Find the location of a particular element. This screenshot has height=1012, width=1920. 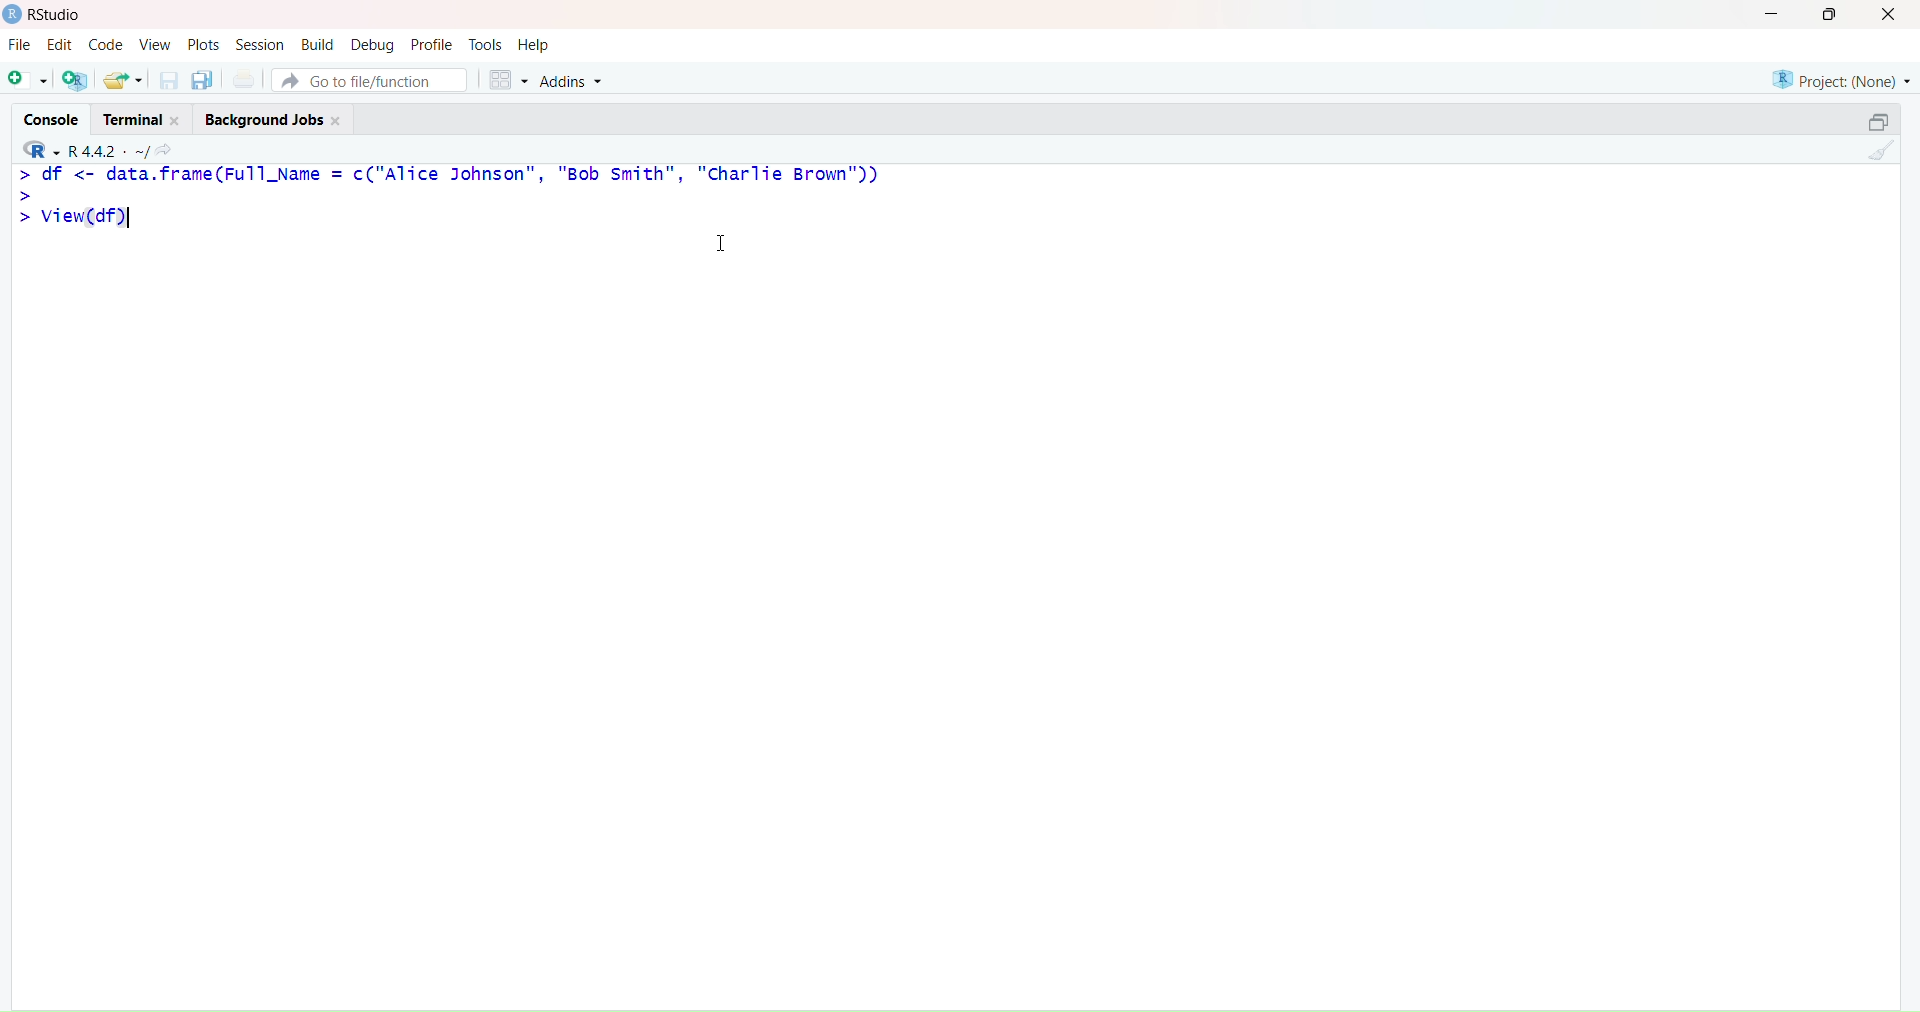

Edit is located at coordinates (59, 44).